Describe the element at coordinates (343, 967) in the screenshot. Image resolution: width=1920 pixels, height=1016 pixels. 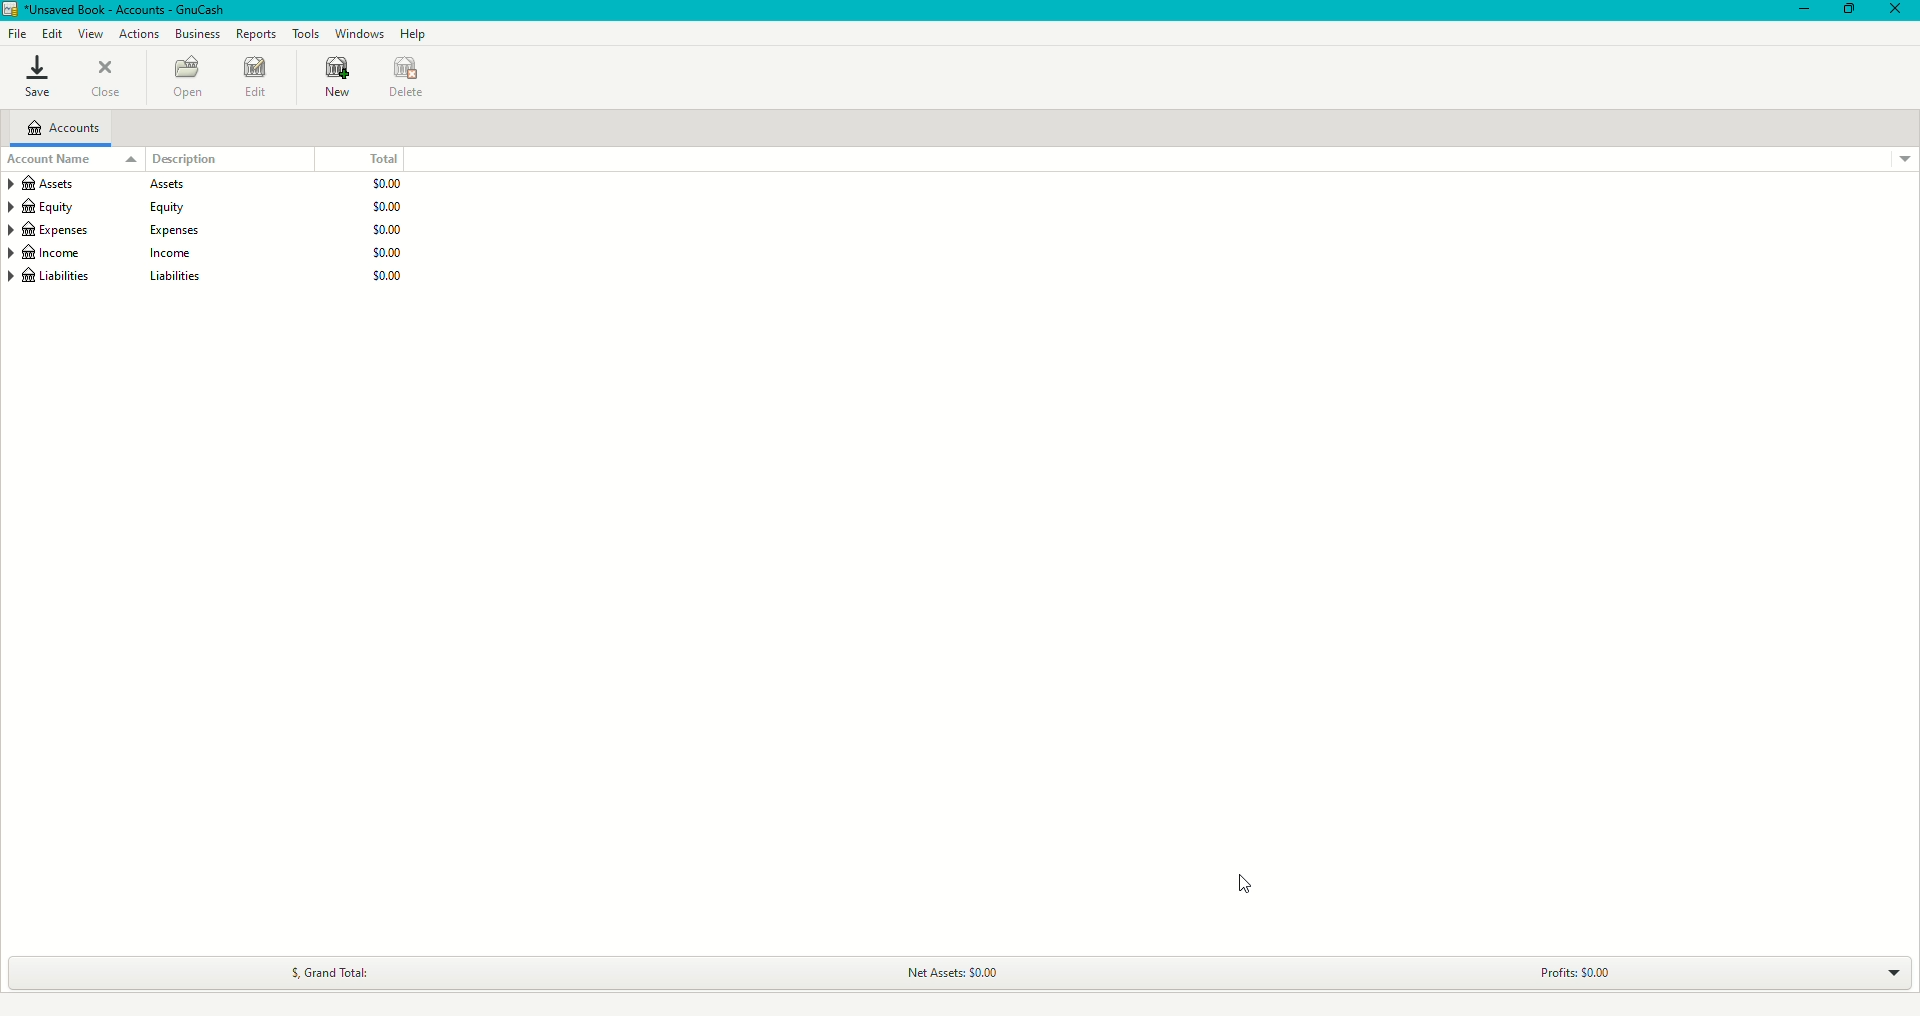
I see `Grant Total` at that location.